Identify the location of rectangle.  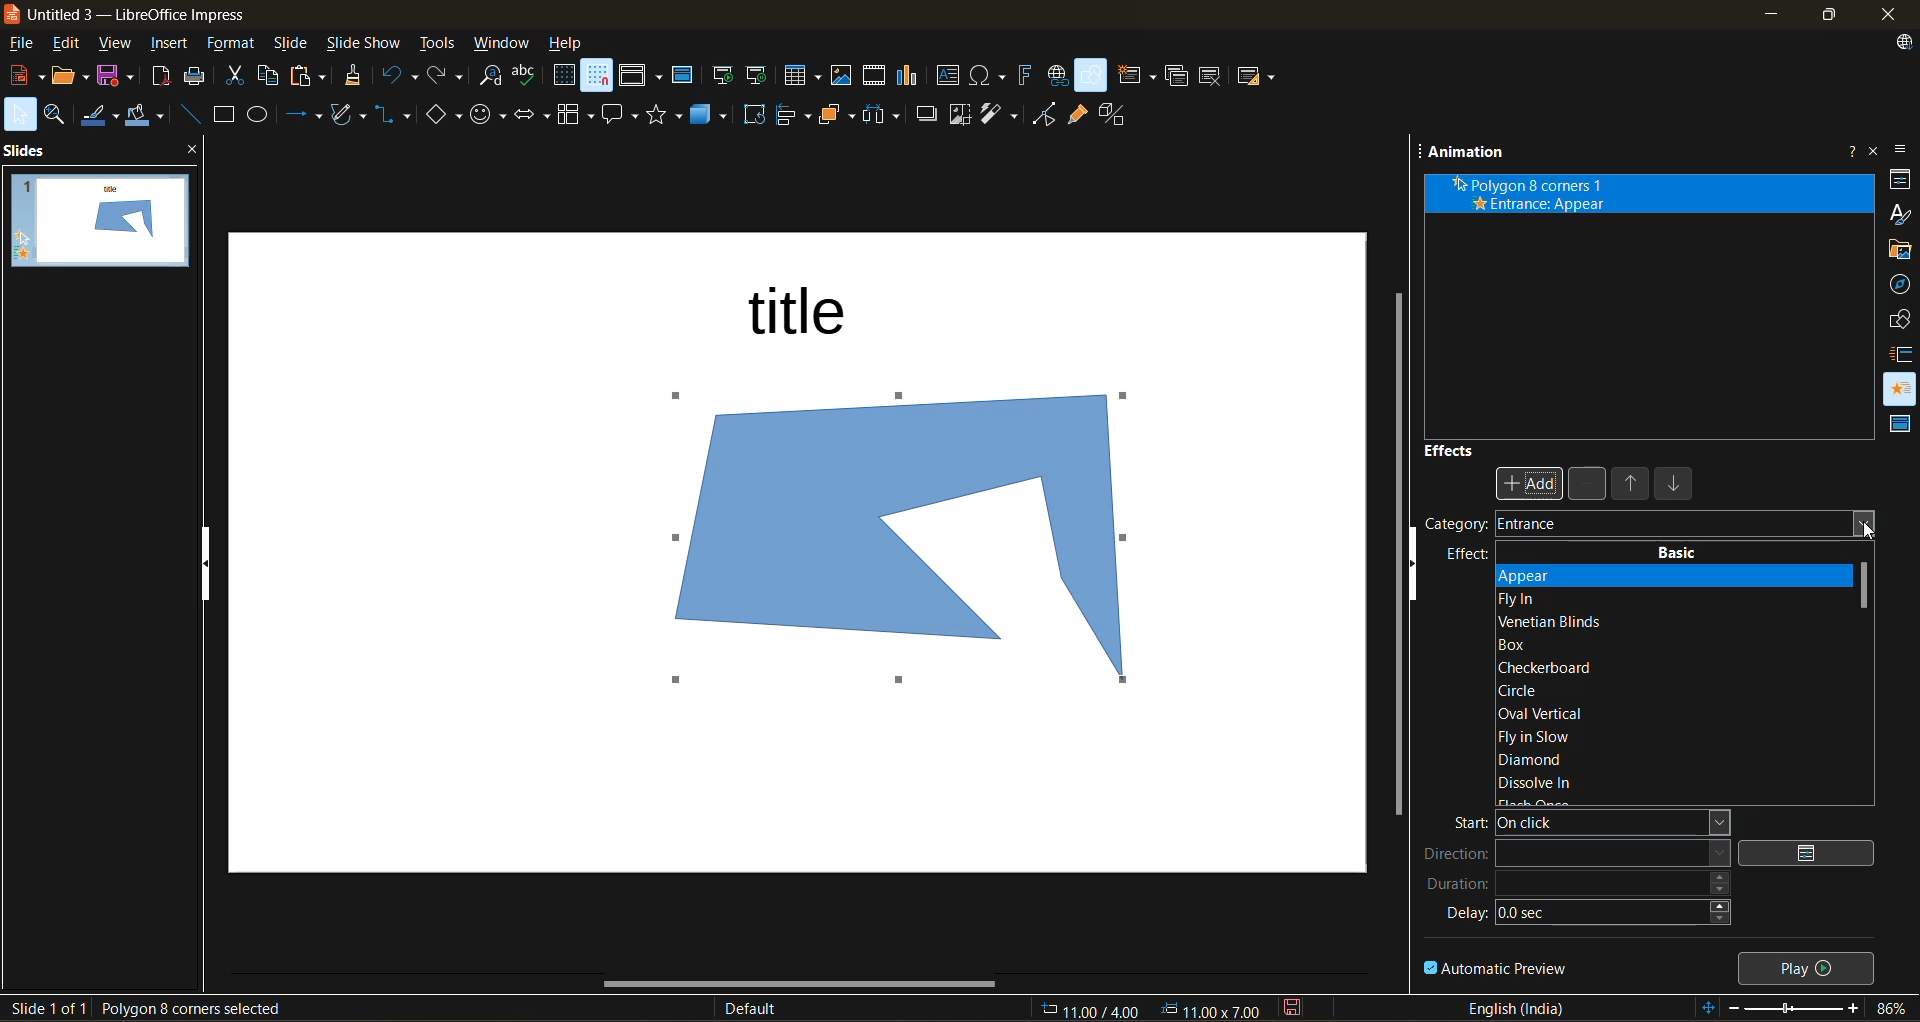
(222, 114).